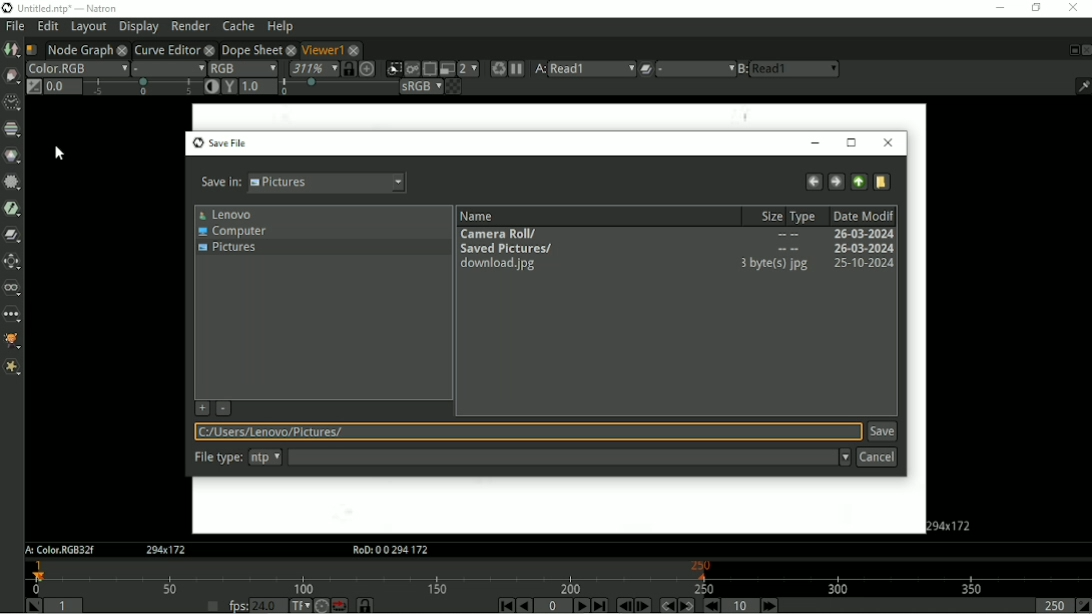  Describe the element at coordinates (14, 183) in the screenshot. I see `Filter` at that location.